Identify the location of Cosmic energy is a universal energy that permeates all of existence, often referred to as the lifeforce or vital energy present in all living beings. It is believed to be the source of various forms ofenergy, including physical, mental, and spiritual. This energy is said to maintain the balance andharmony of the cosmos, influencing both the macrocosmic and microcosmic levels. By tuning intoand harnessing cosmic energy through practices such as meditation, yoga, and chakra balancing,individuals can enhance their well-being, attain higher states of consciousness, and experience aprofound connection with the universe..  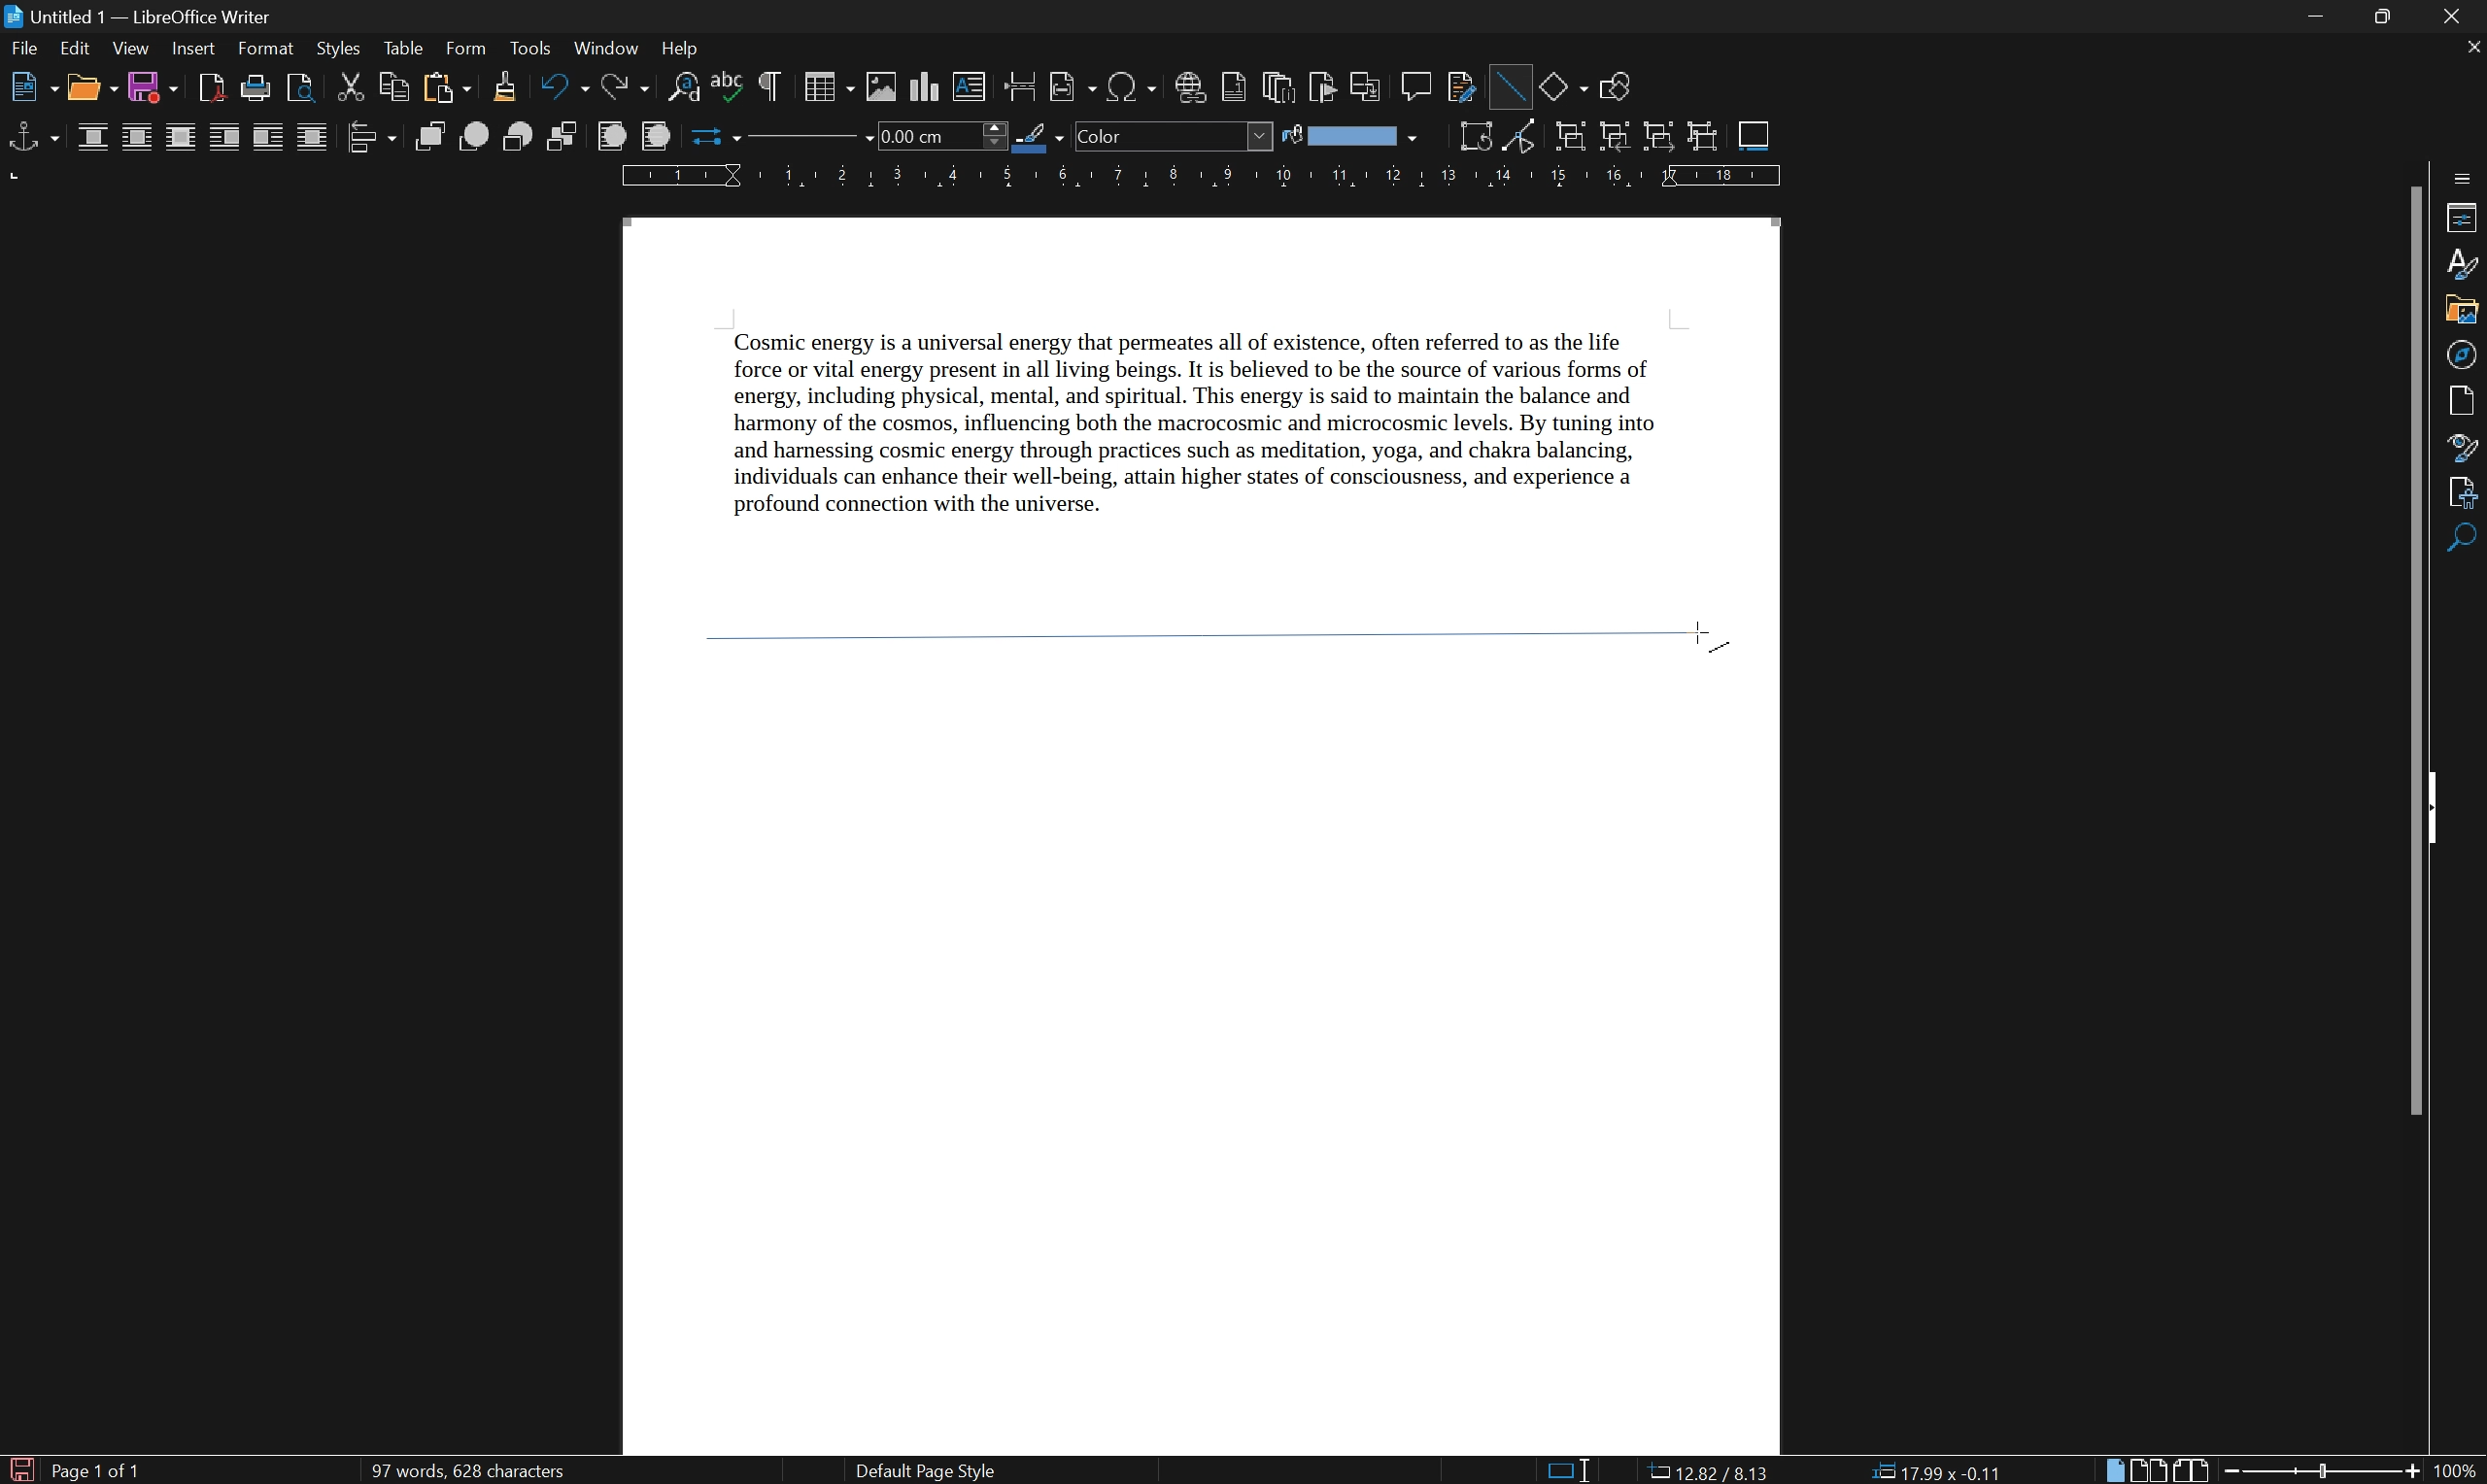
(1231, 435).